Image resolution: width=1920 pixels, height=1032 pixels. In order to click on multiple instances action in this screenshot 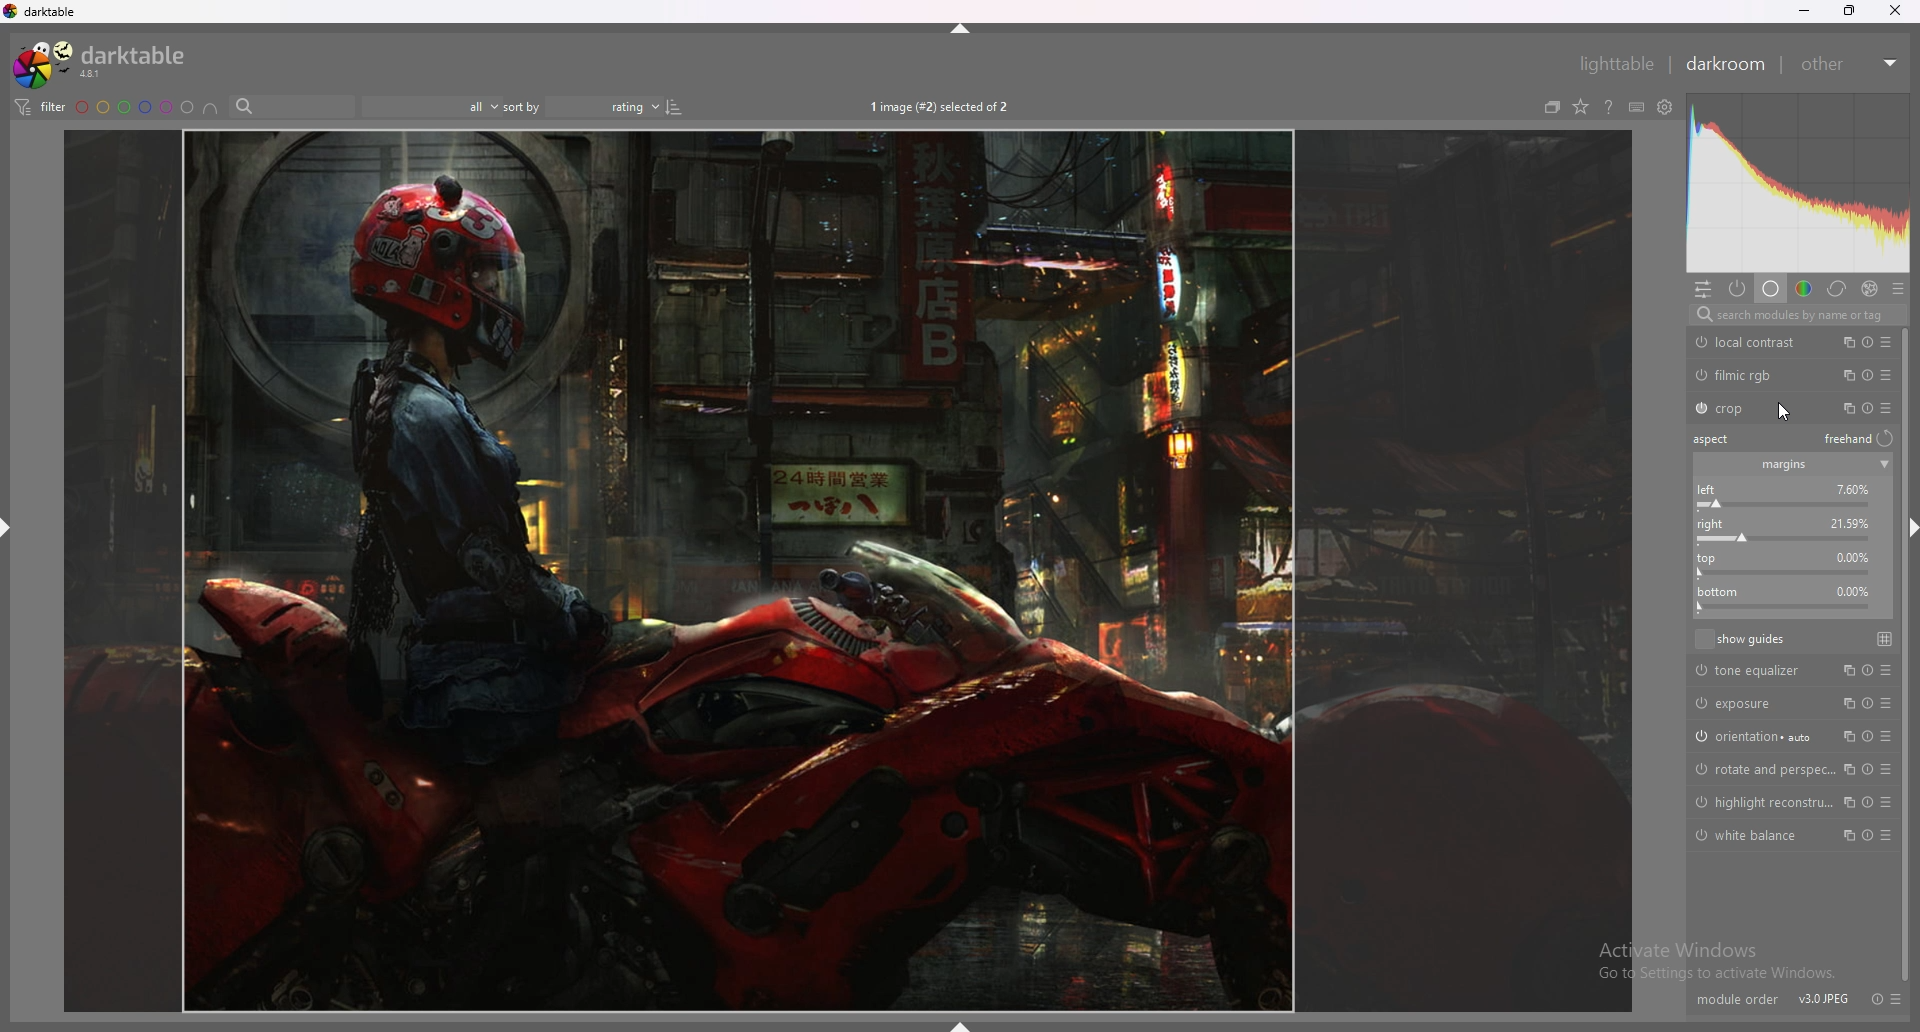, I will do `click(1845, 375)`.